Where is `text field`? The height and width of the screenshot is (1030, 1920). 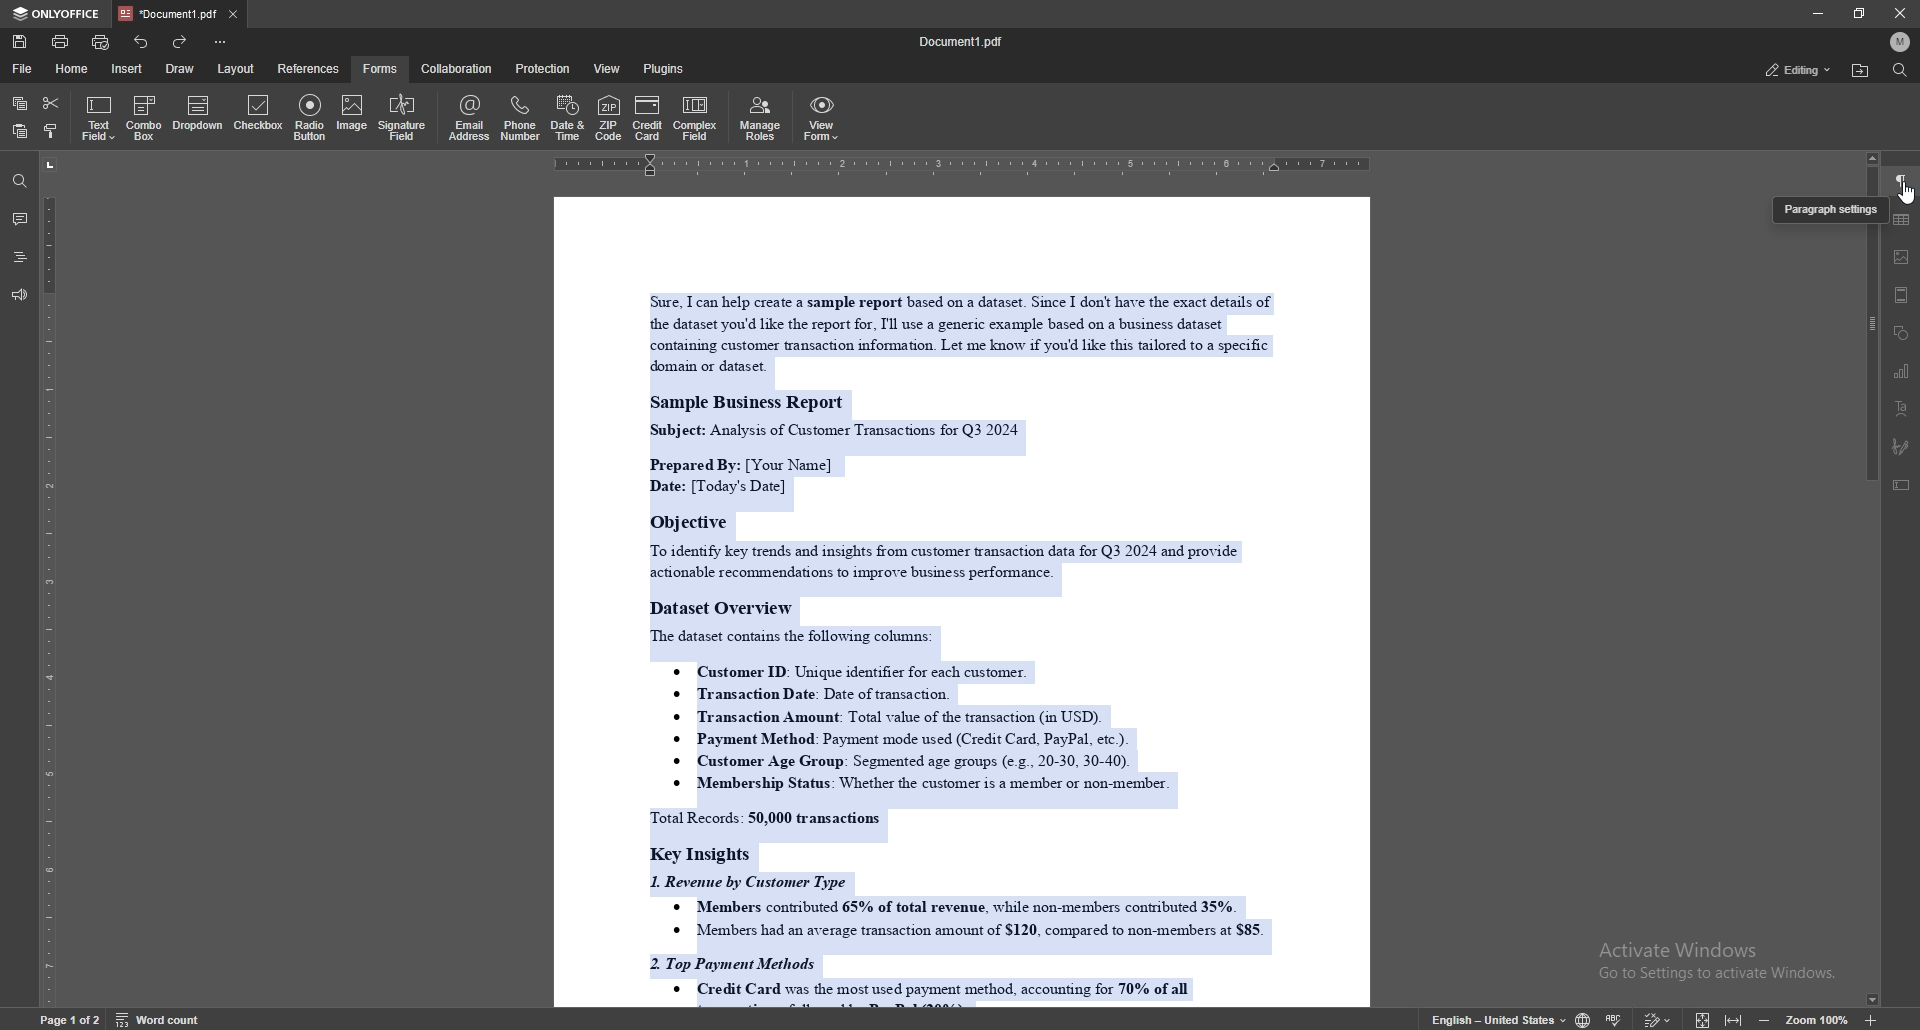 text field is located at coordinates (99, 118).